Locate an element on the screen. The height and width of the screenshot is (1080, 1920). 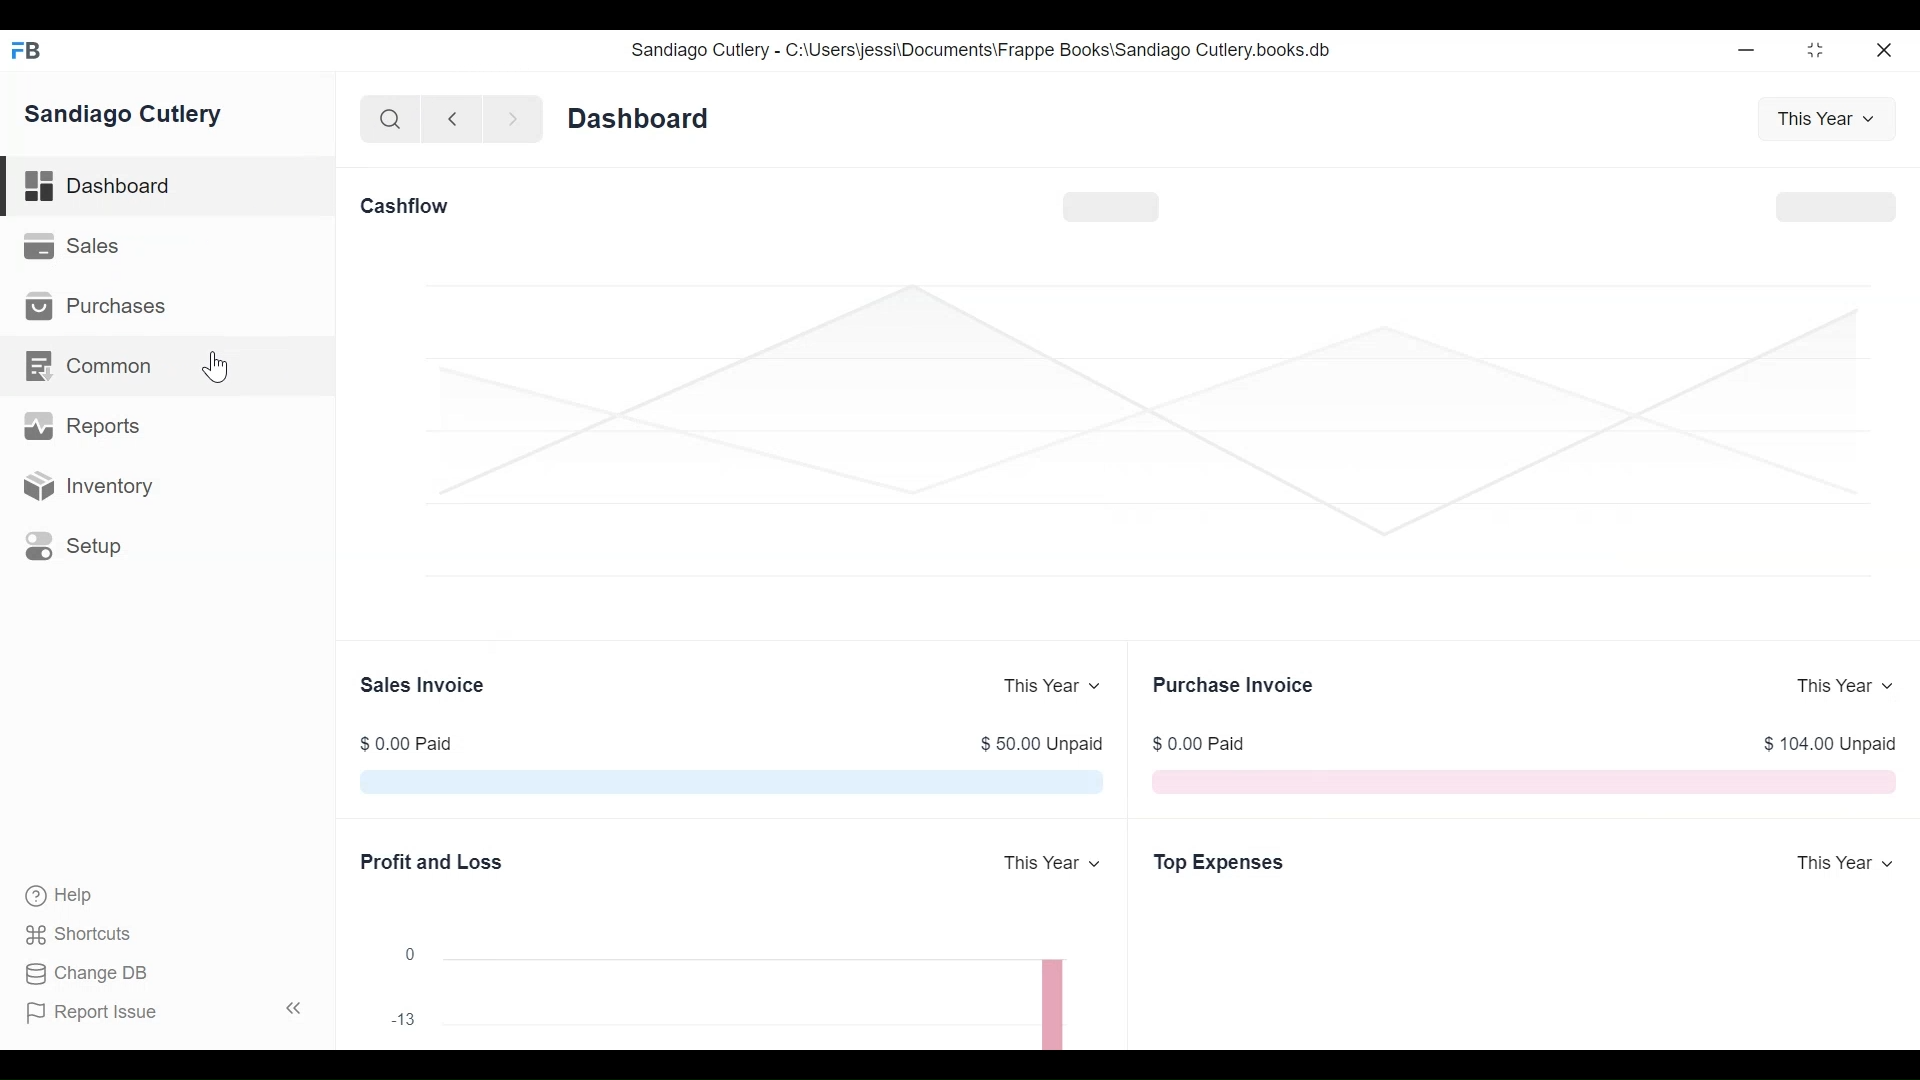
$0.00 Paid is located at coordinates (409, 744).